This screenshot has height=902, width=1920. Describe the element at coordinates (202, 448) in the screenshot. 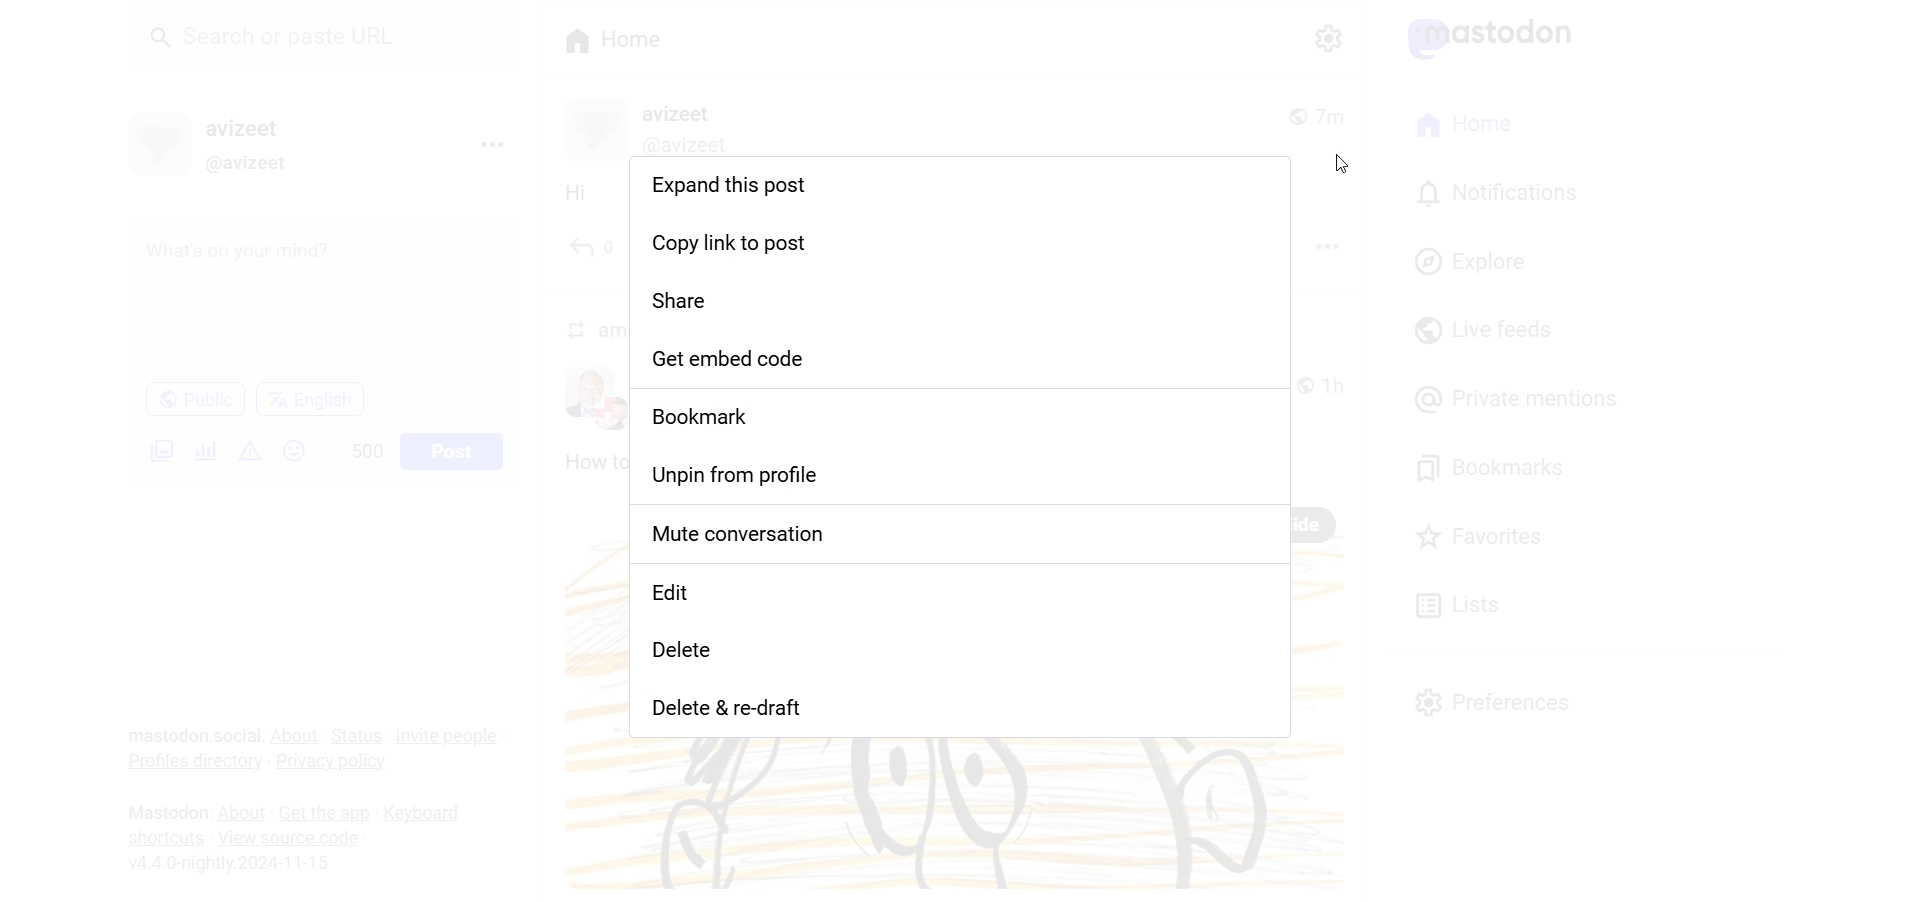

I see `Add Poll` at that location.